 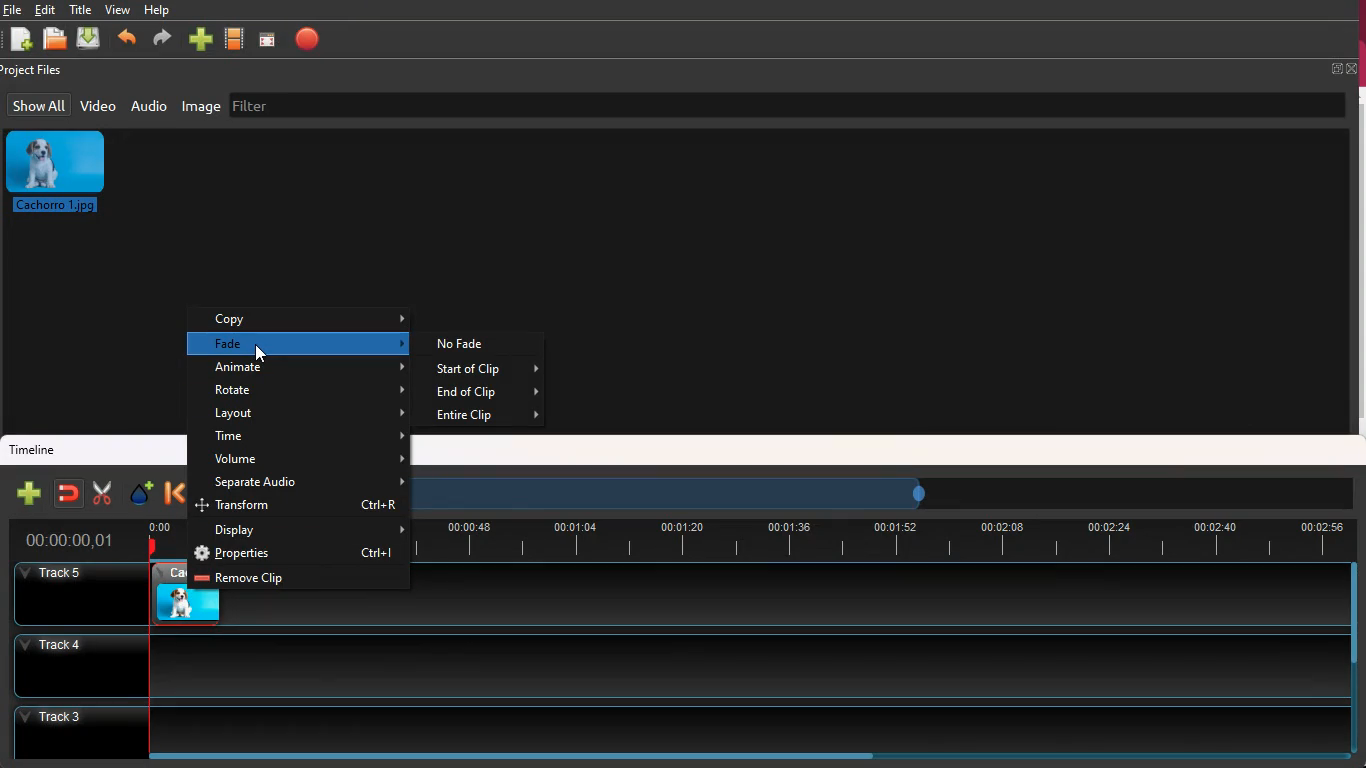 What do you see at coordinates (70, 538) in the screenshot?
I see `time` at bounding box center [70, 538].